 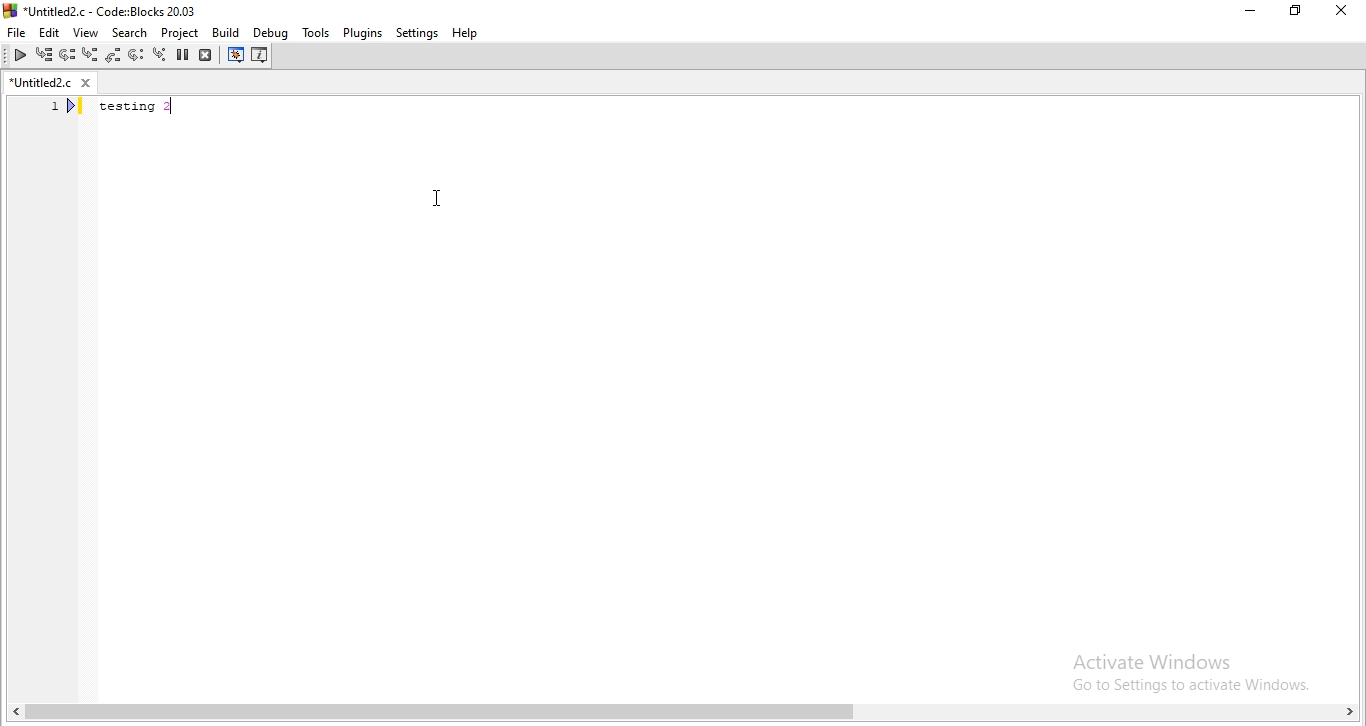 I want to click on file, so click(x=16, y=34).